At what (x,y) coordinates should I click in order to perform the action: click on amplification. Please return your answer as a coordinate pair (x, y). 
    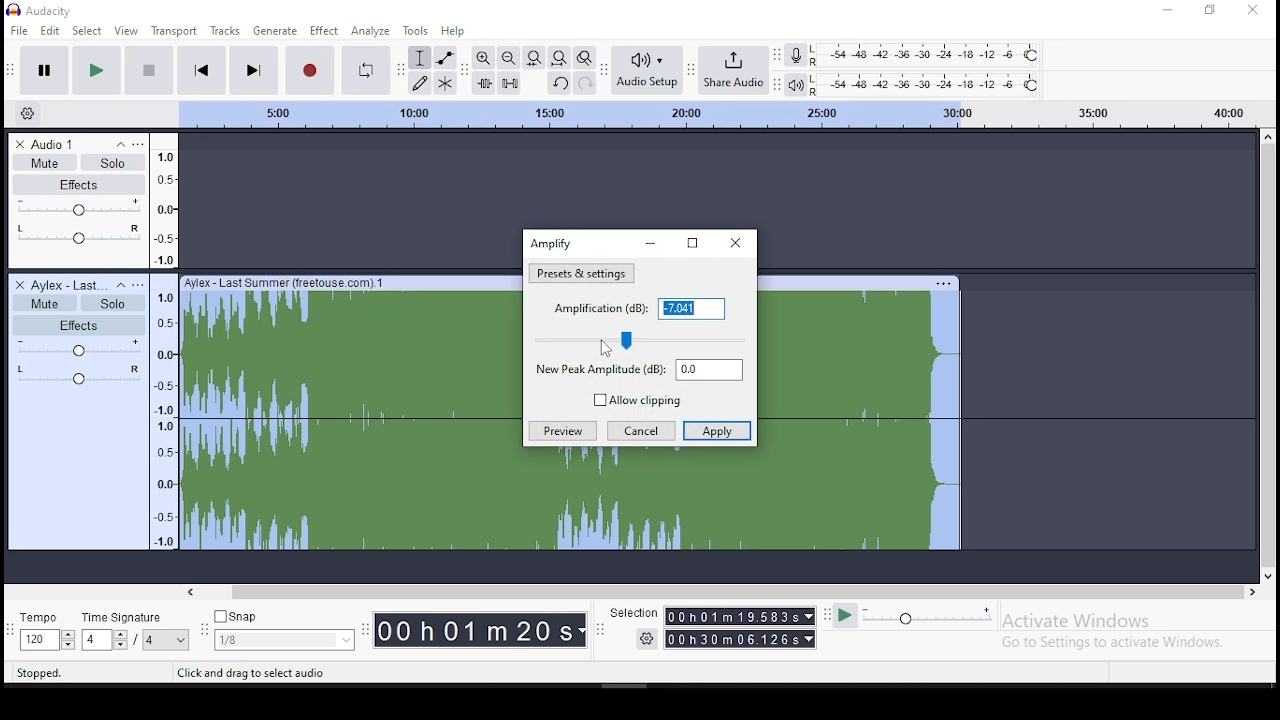
    Looking at the image, I should click on (583, 273).